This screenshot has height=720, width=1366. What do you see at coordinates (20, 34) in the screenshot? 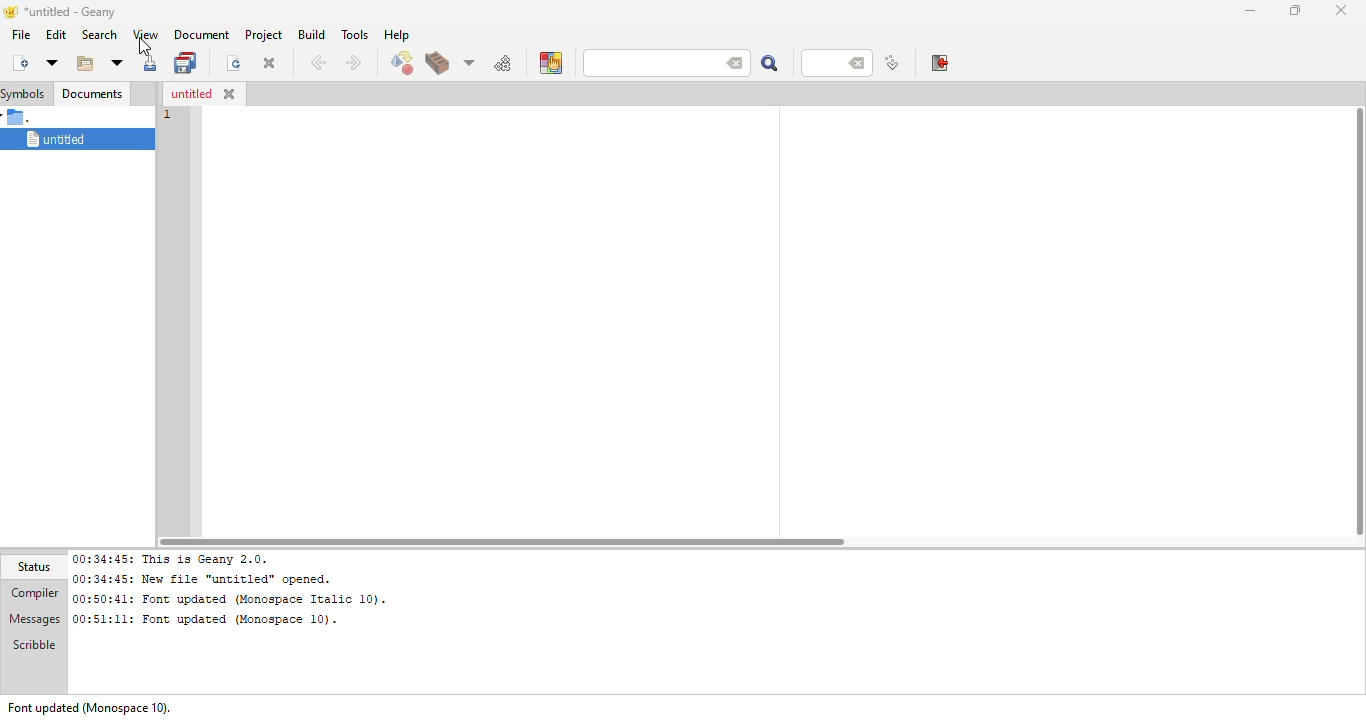
I see `file` at bounding box center [20, 34].